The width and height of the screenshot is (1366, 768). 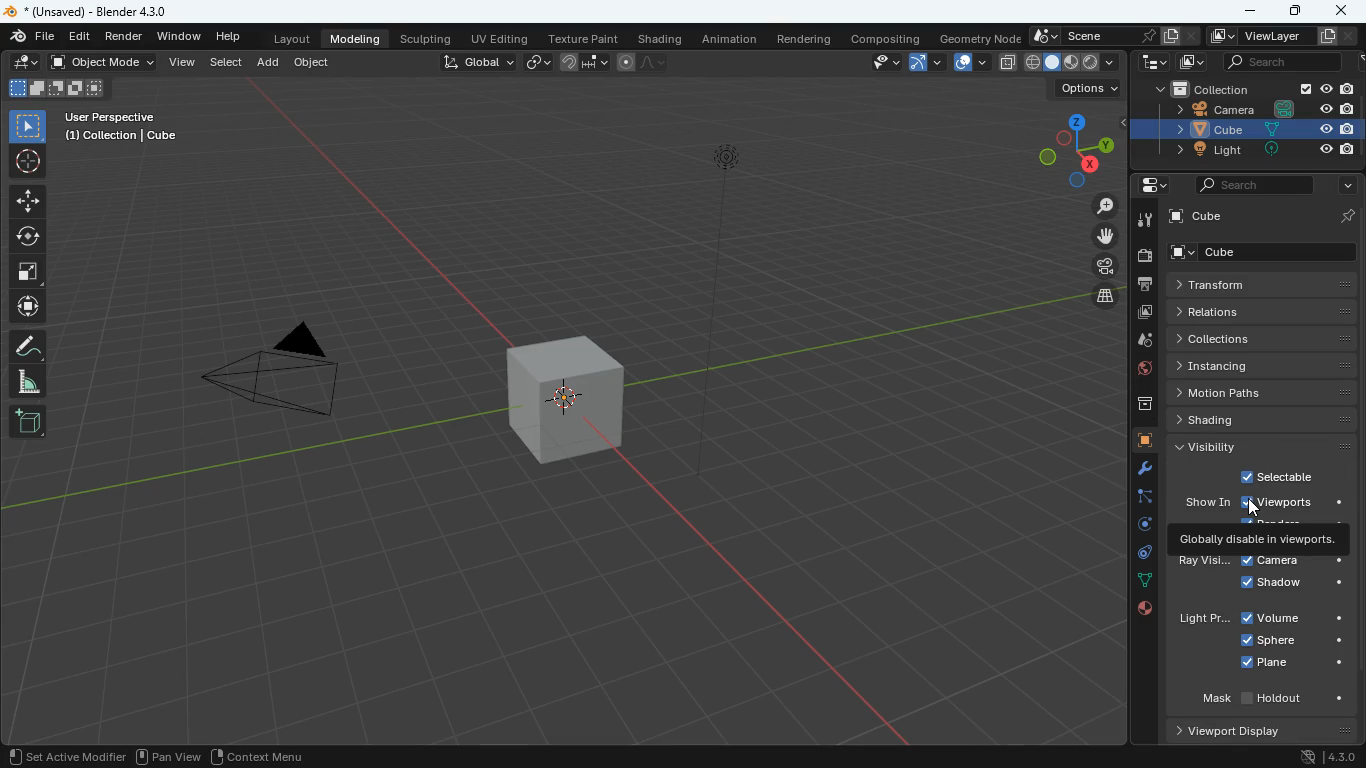 I want to click on pin, so click(x=1347, y=216).